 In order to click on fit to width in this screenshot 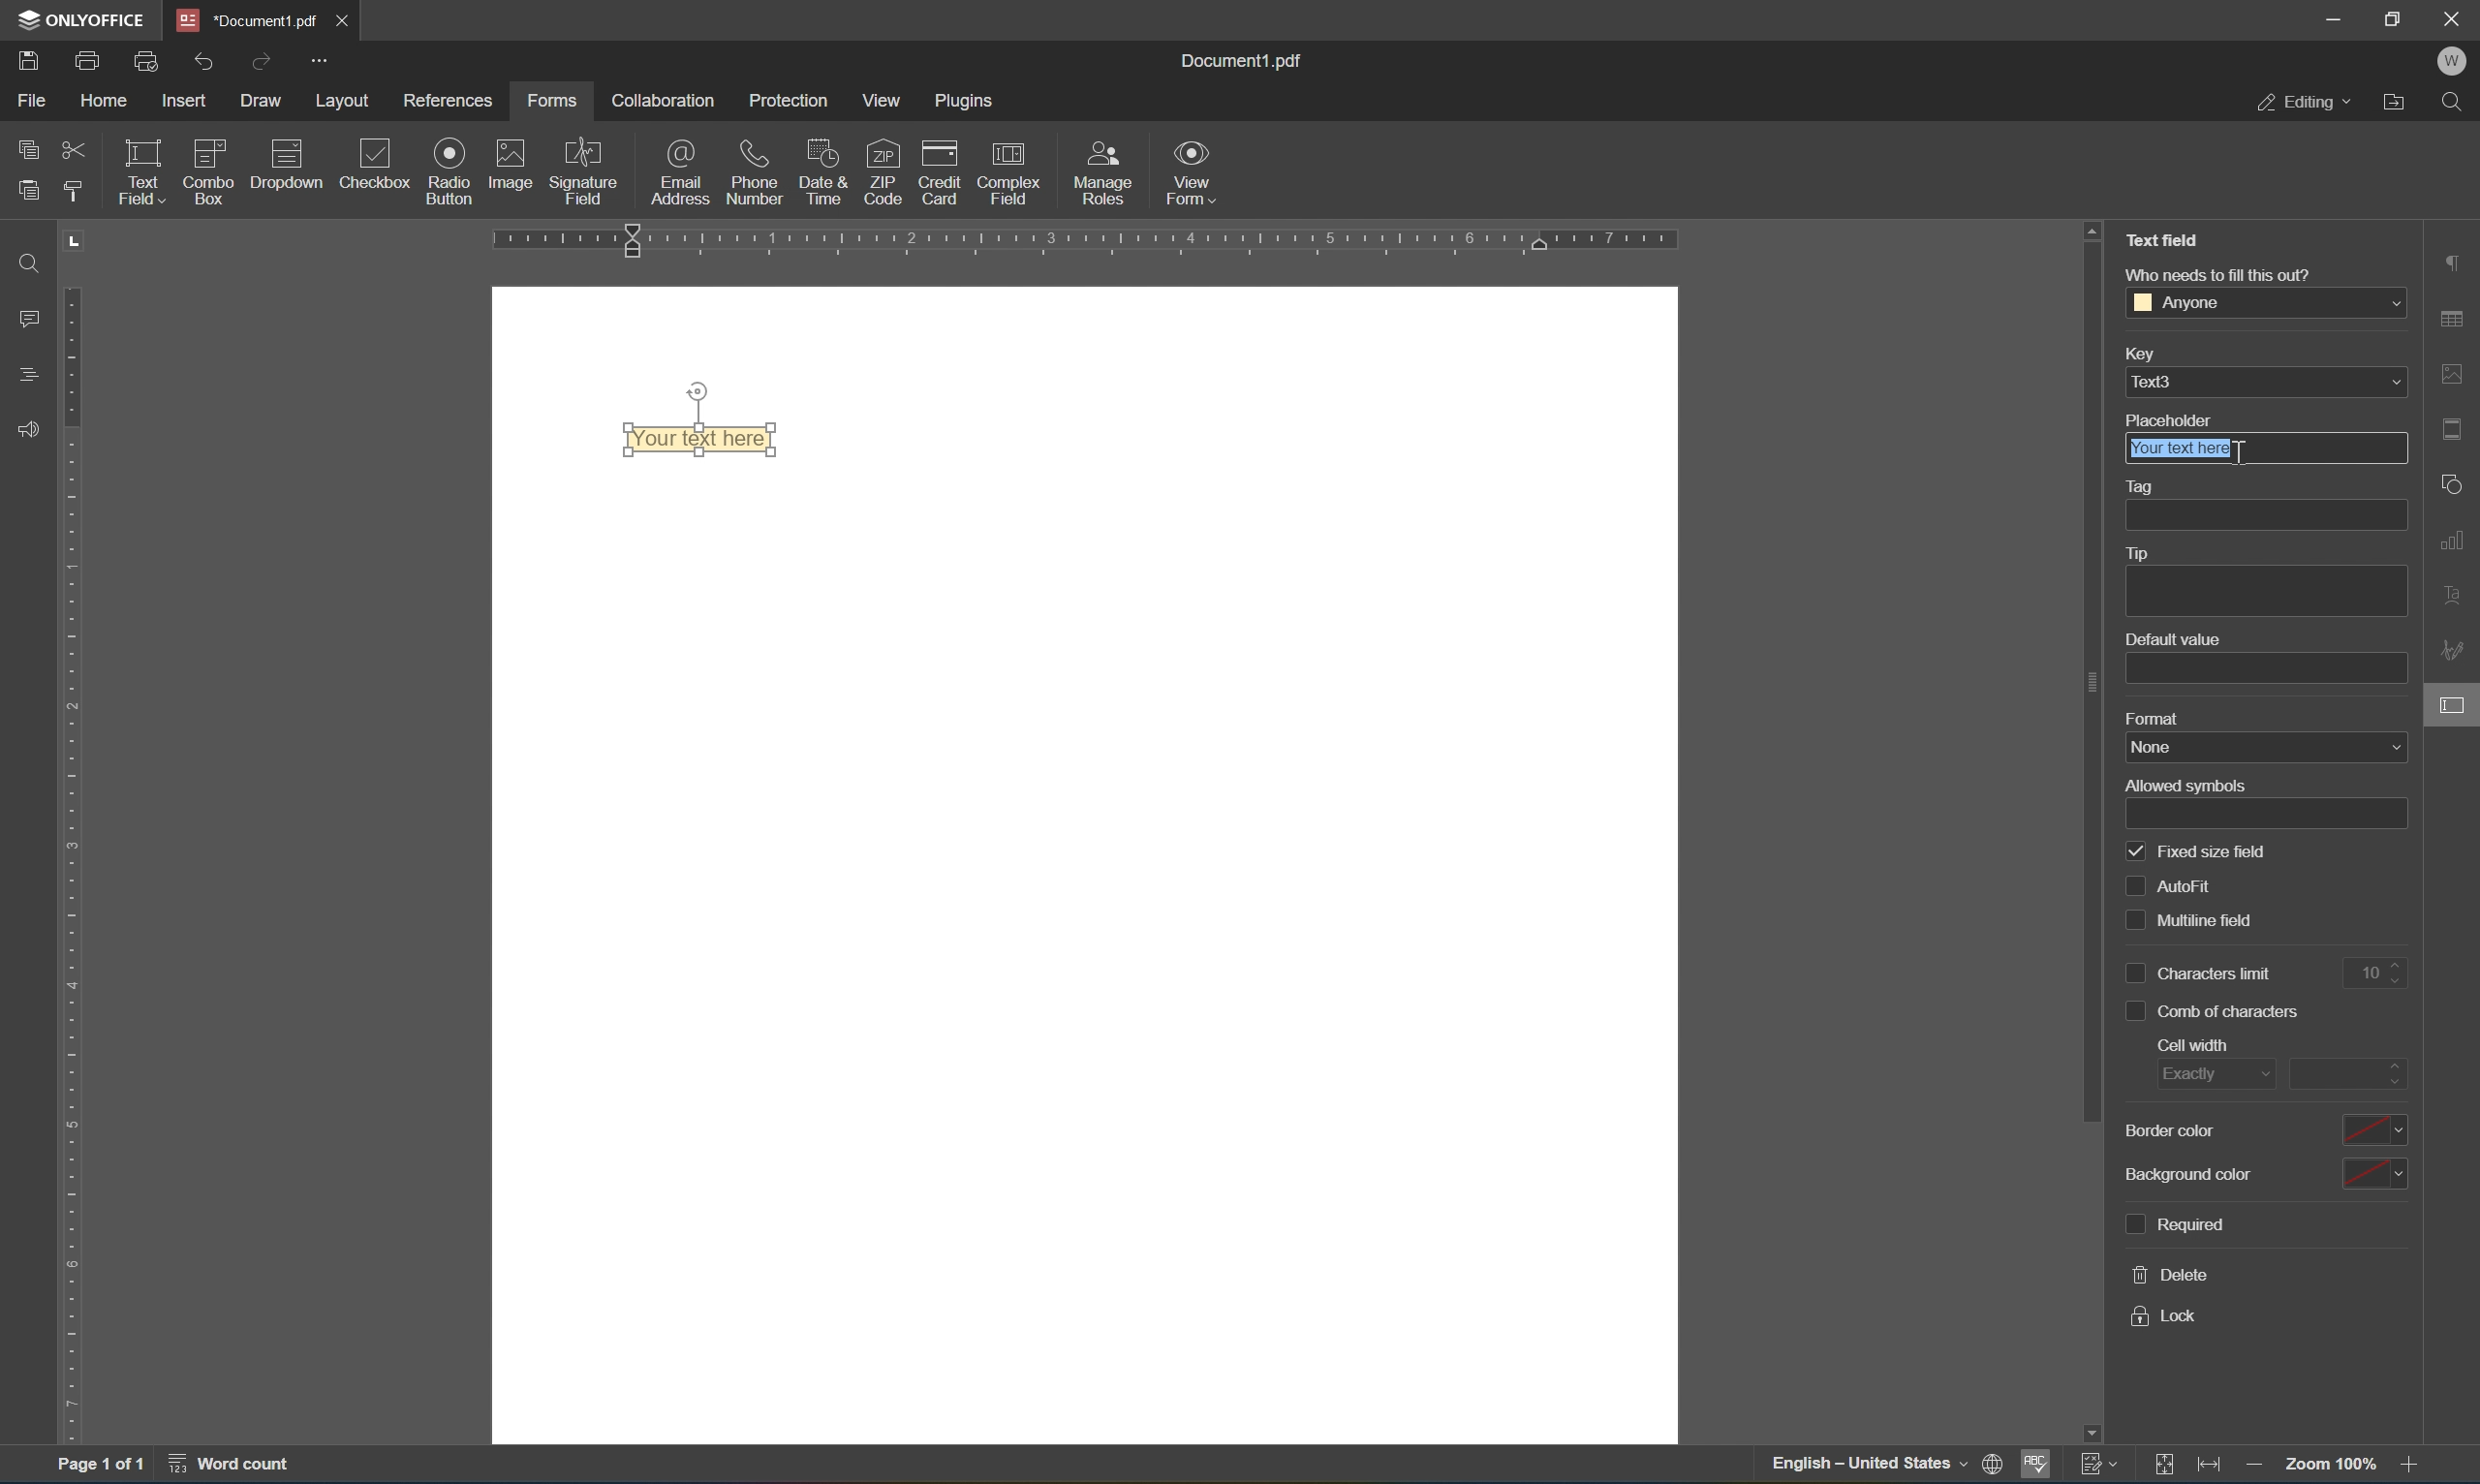, I will do `click(2213, 1470)`.